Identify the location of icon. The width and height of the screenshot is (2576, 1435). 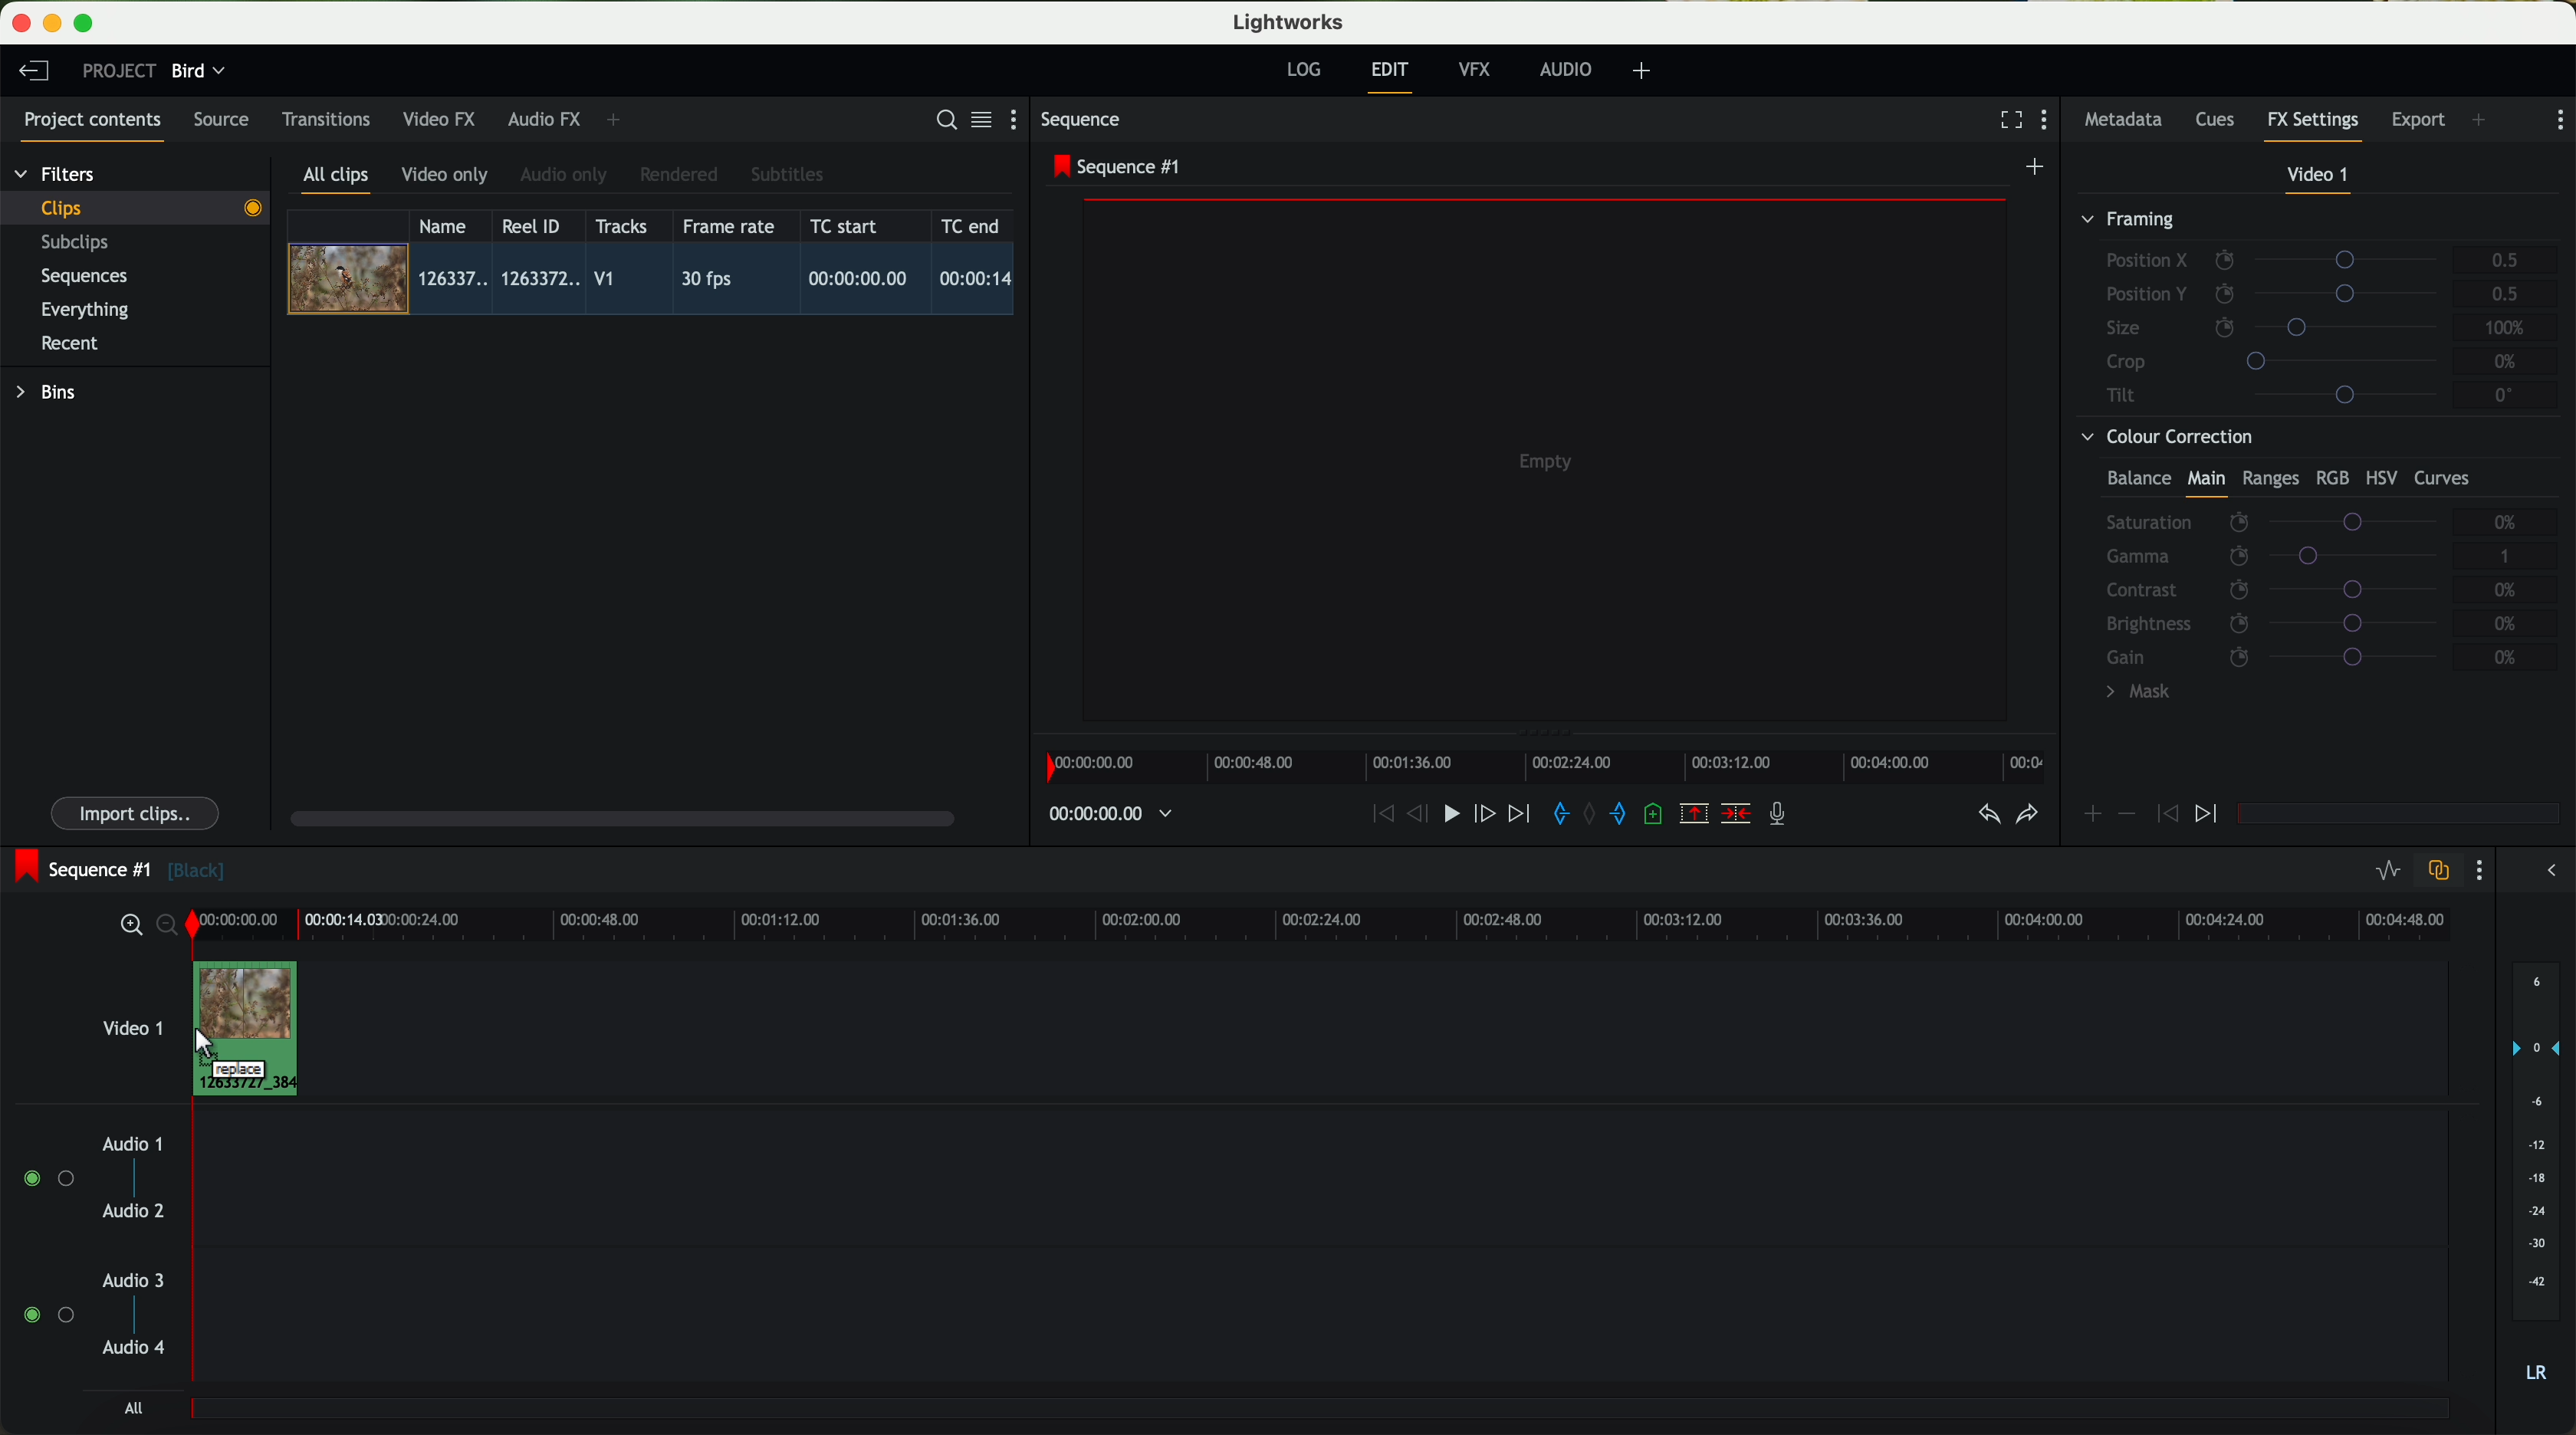
(2164, 815).